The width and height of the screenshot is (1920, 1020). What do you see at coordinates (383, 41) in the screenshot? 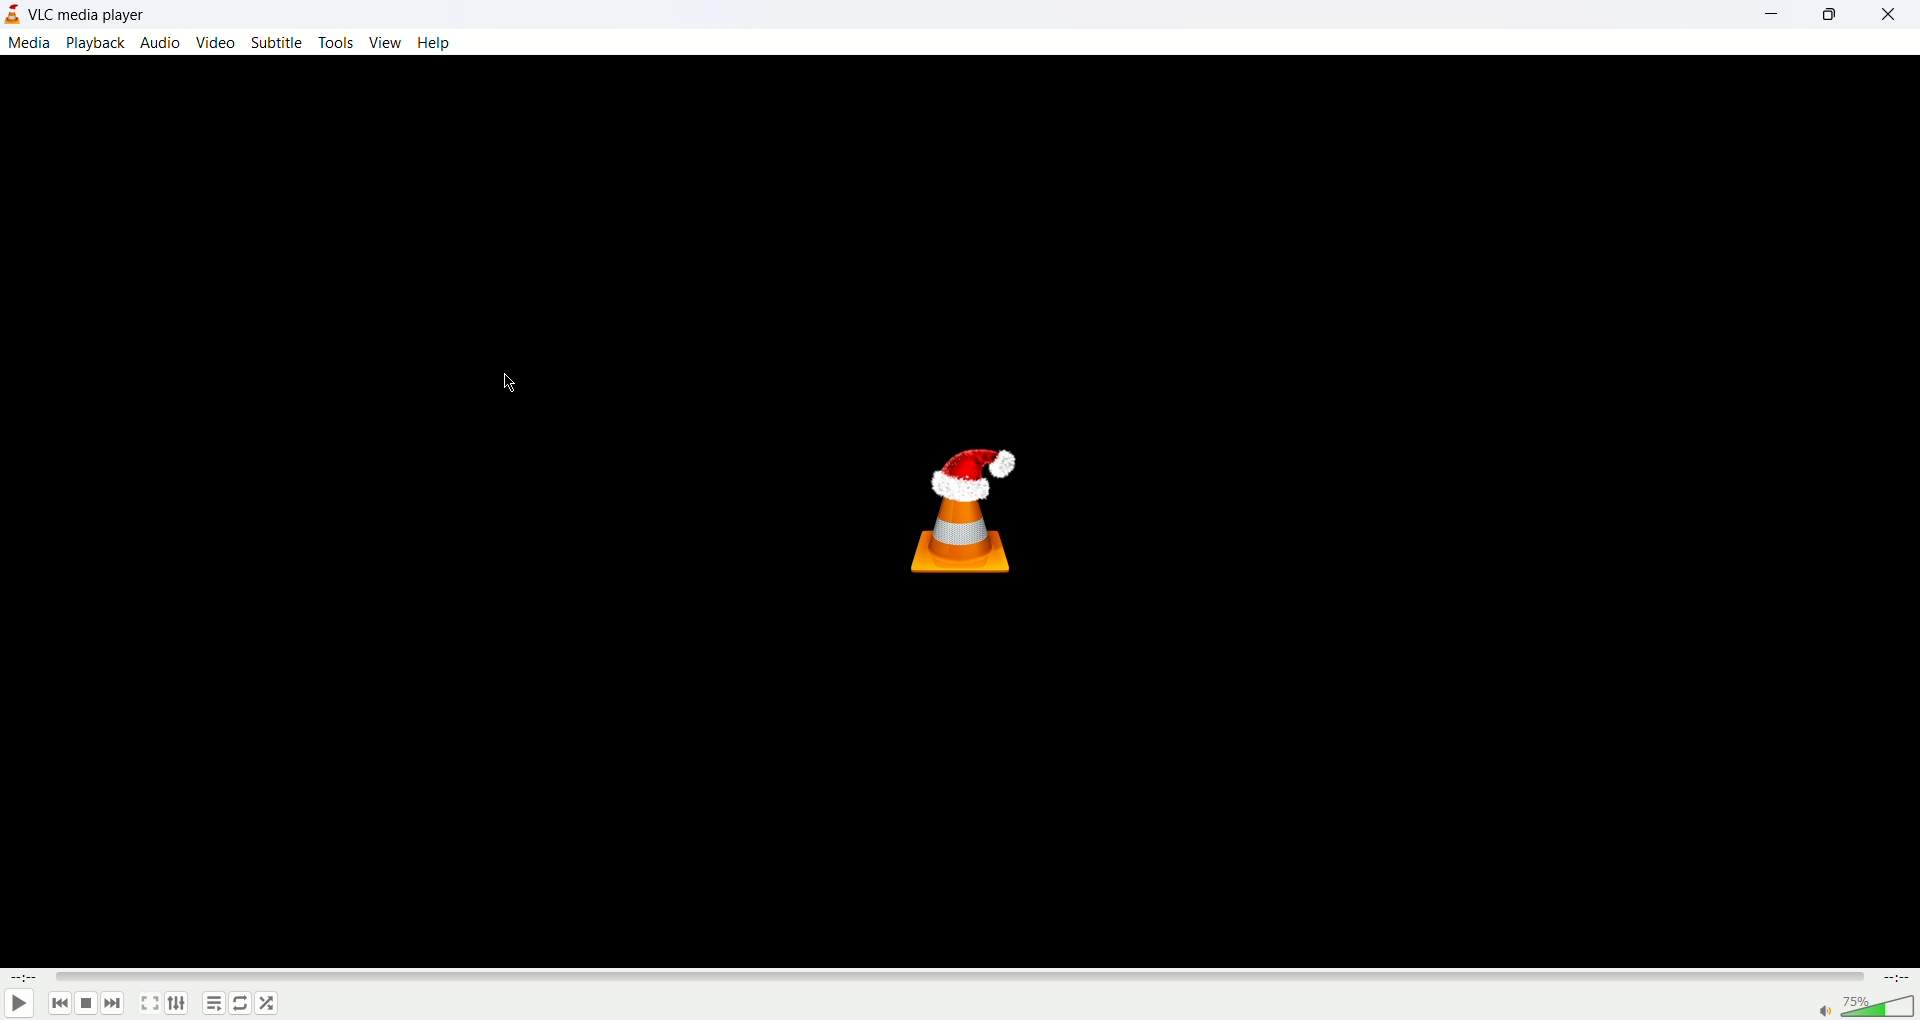
I see `view` at bounding box center [383, 41].